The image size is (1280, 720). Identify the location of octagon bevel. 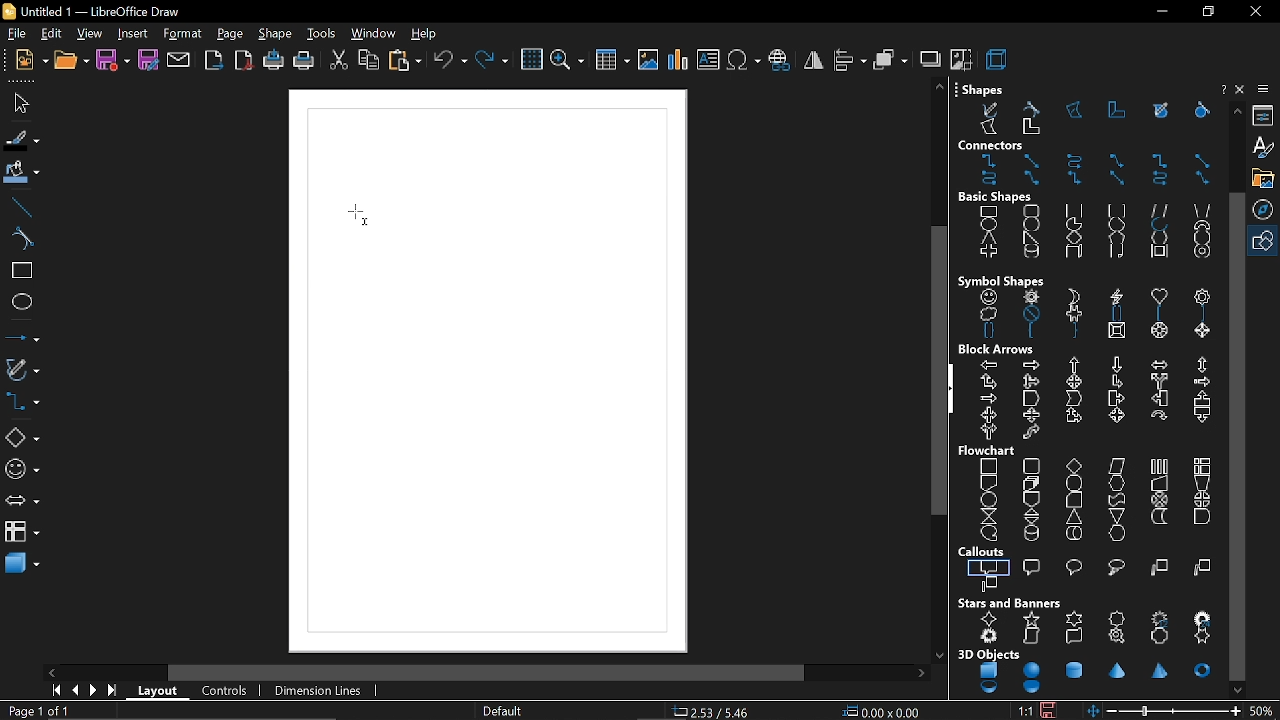
(1161, 332).